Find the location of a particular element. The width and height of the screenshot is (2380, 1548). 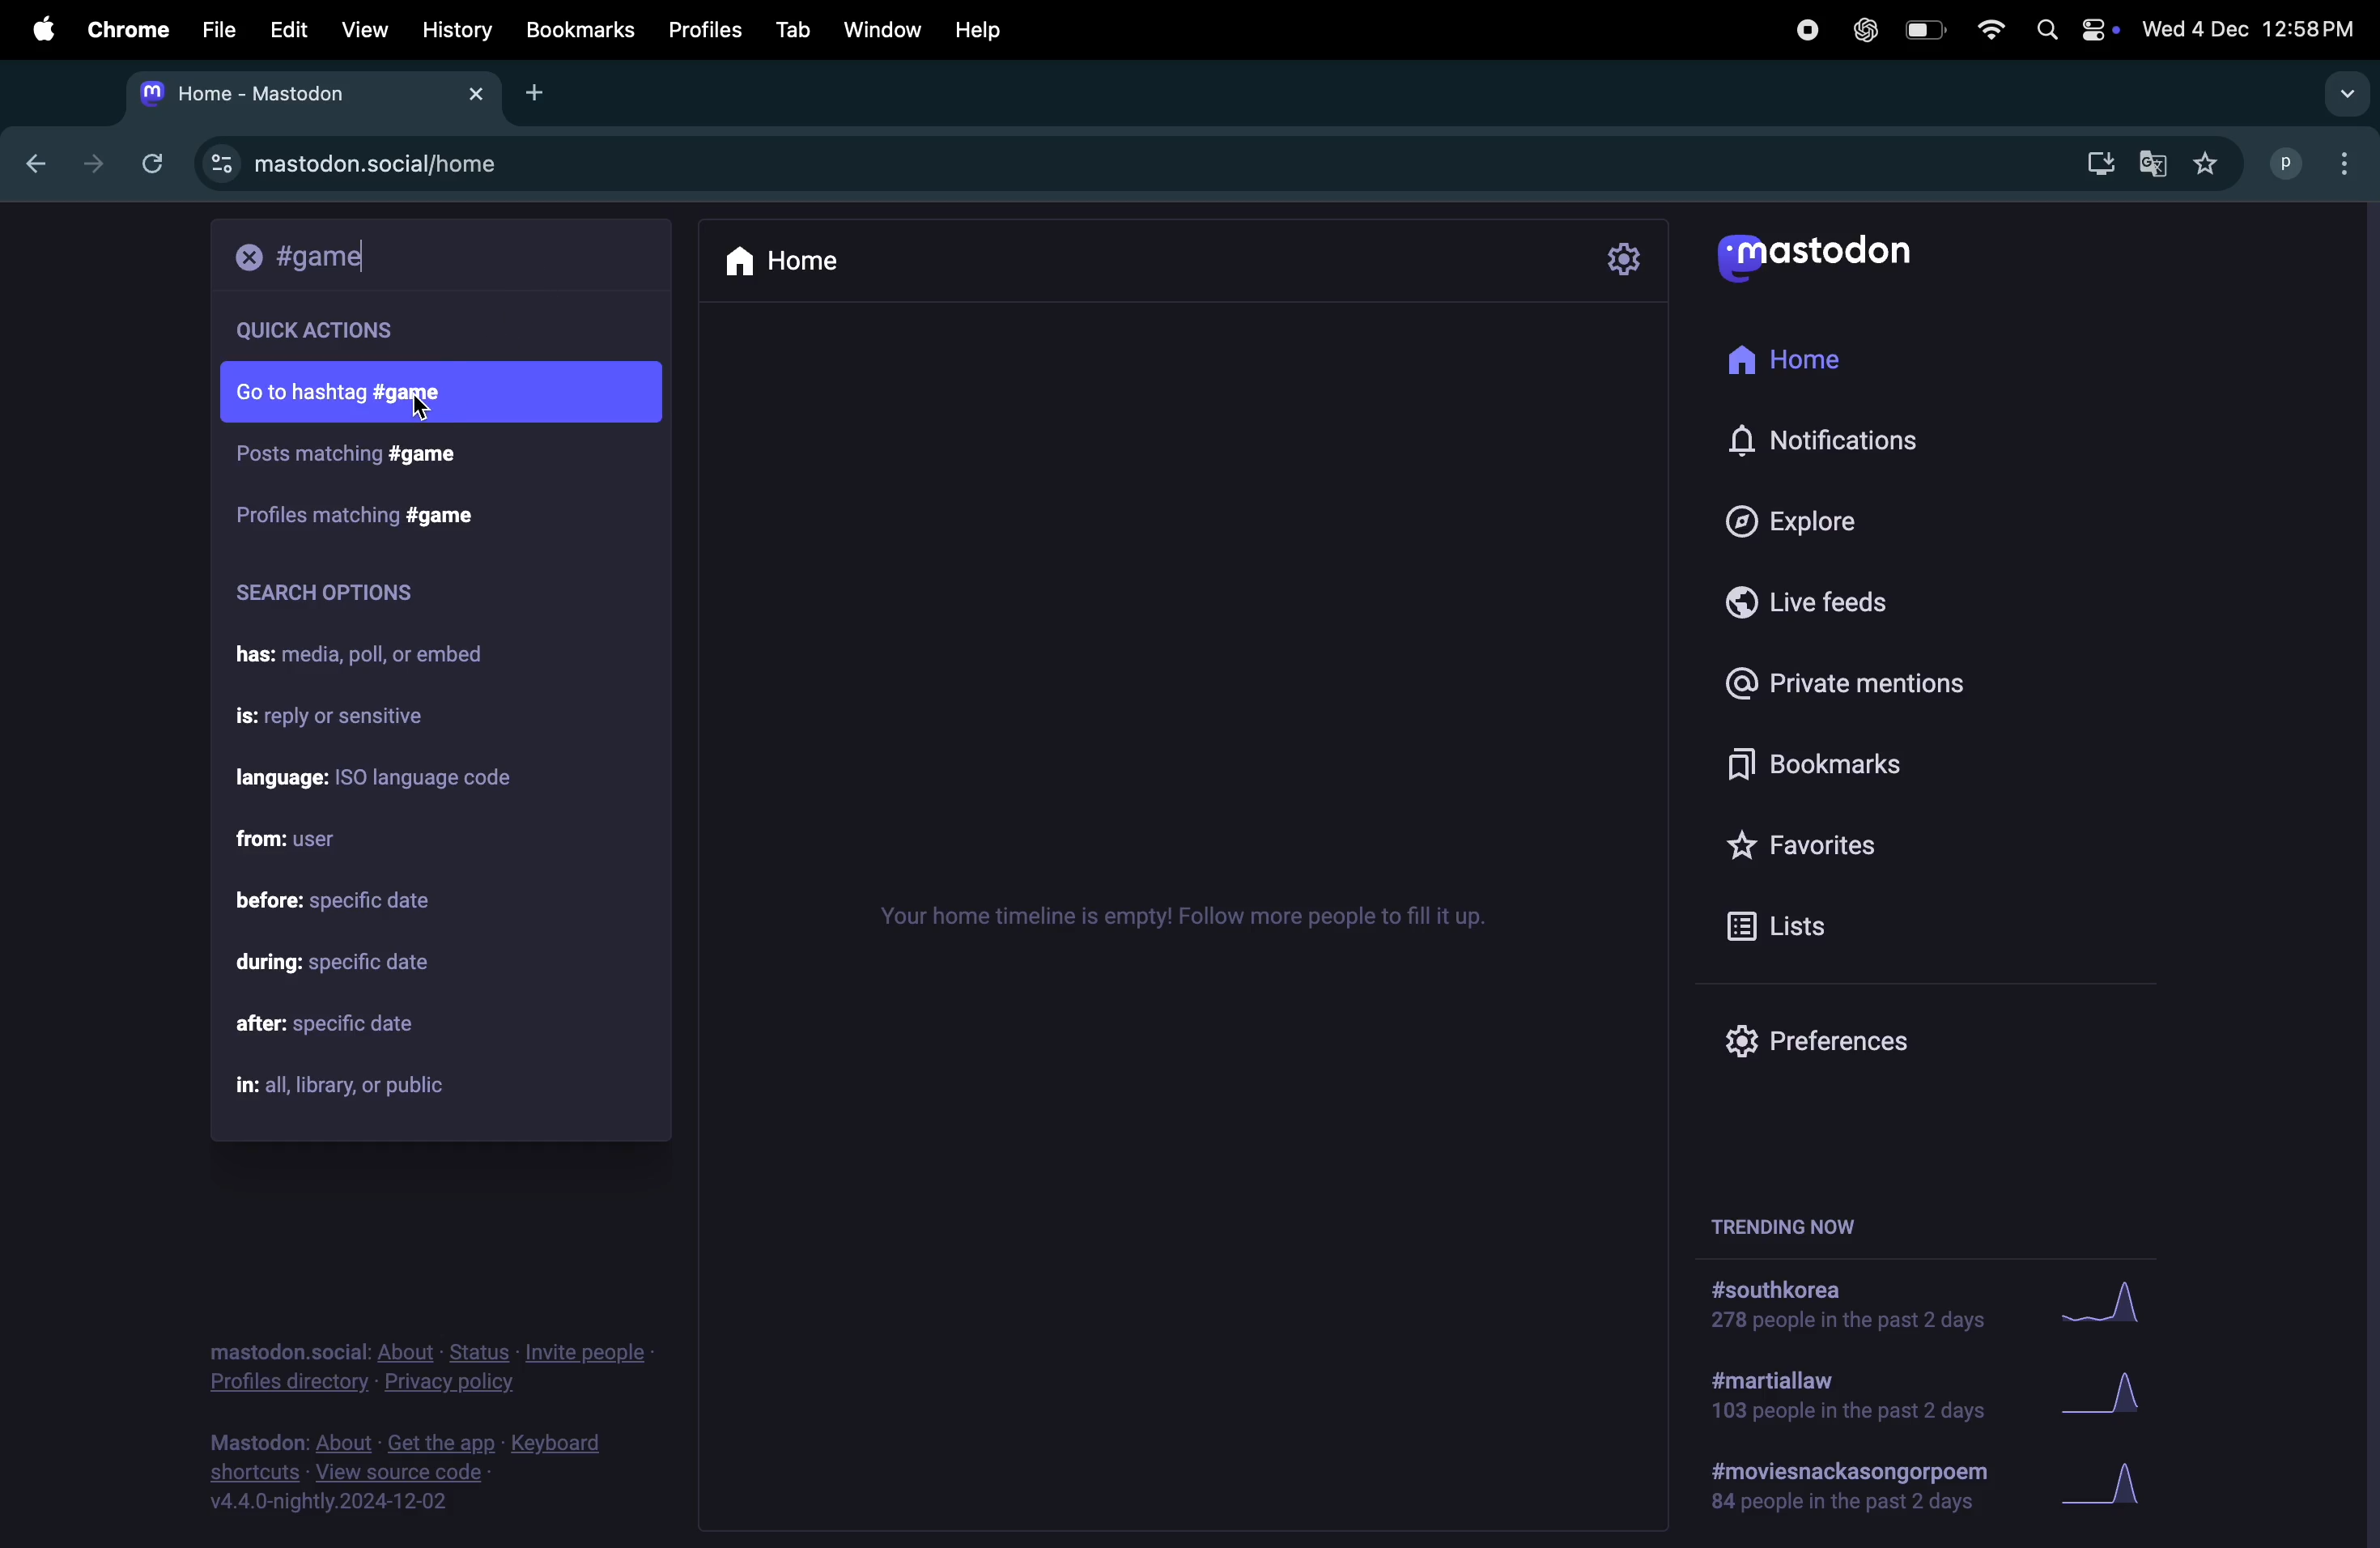

Recent searches is located at coordinates (366, 331).